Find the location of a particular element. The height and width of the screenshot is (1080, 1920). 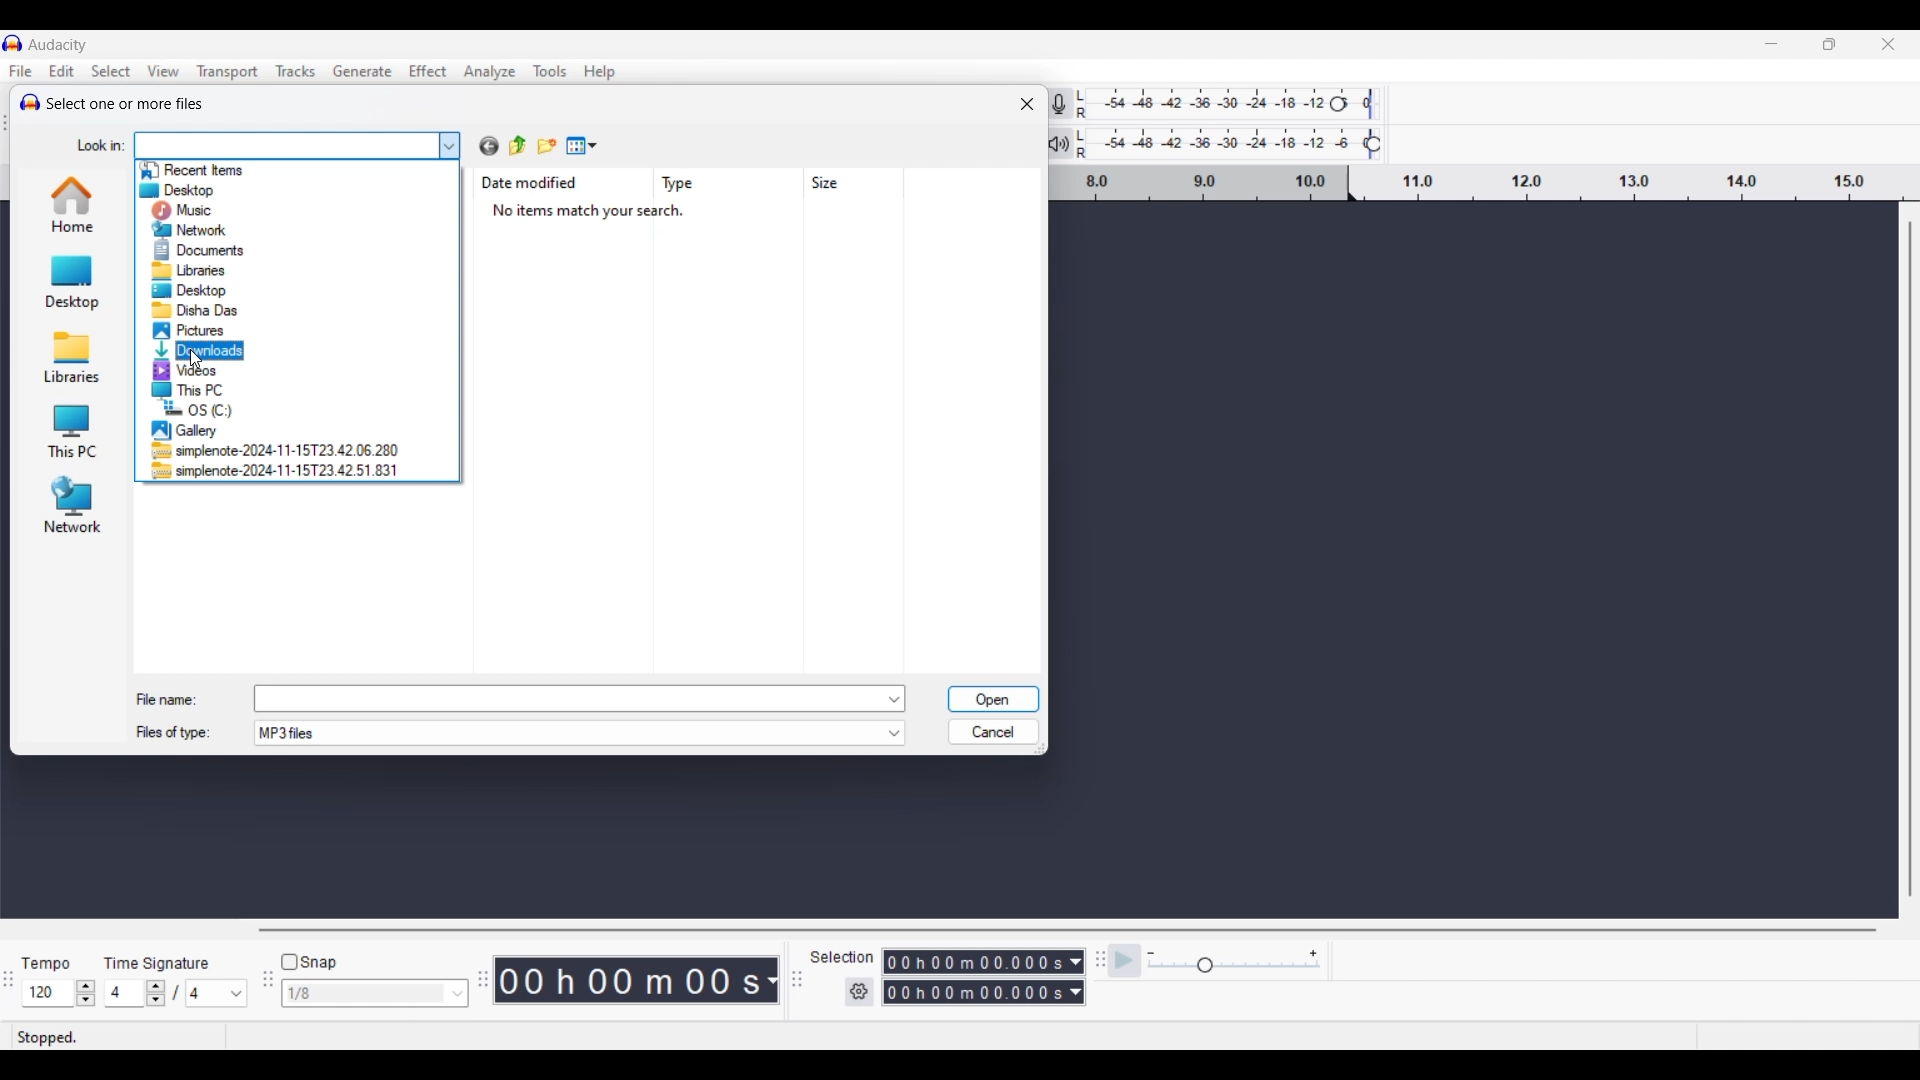

4/4 (select time signature) is located at coordinates (175, 993).